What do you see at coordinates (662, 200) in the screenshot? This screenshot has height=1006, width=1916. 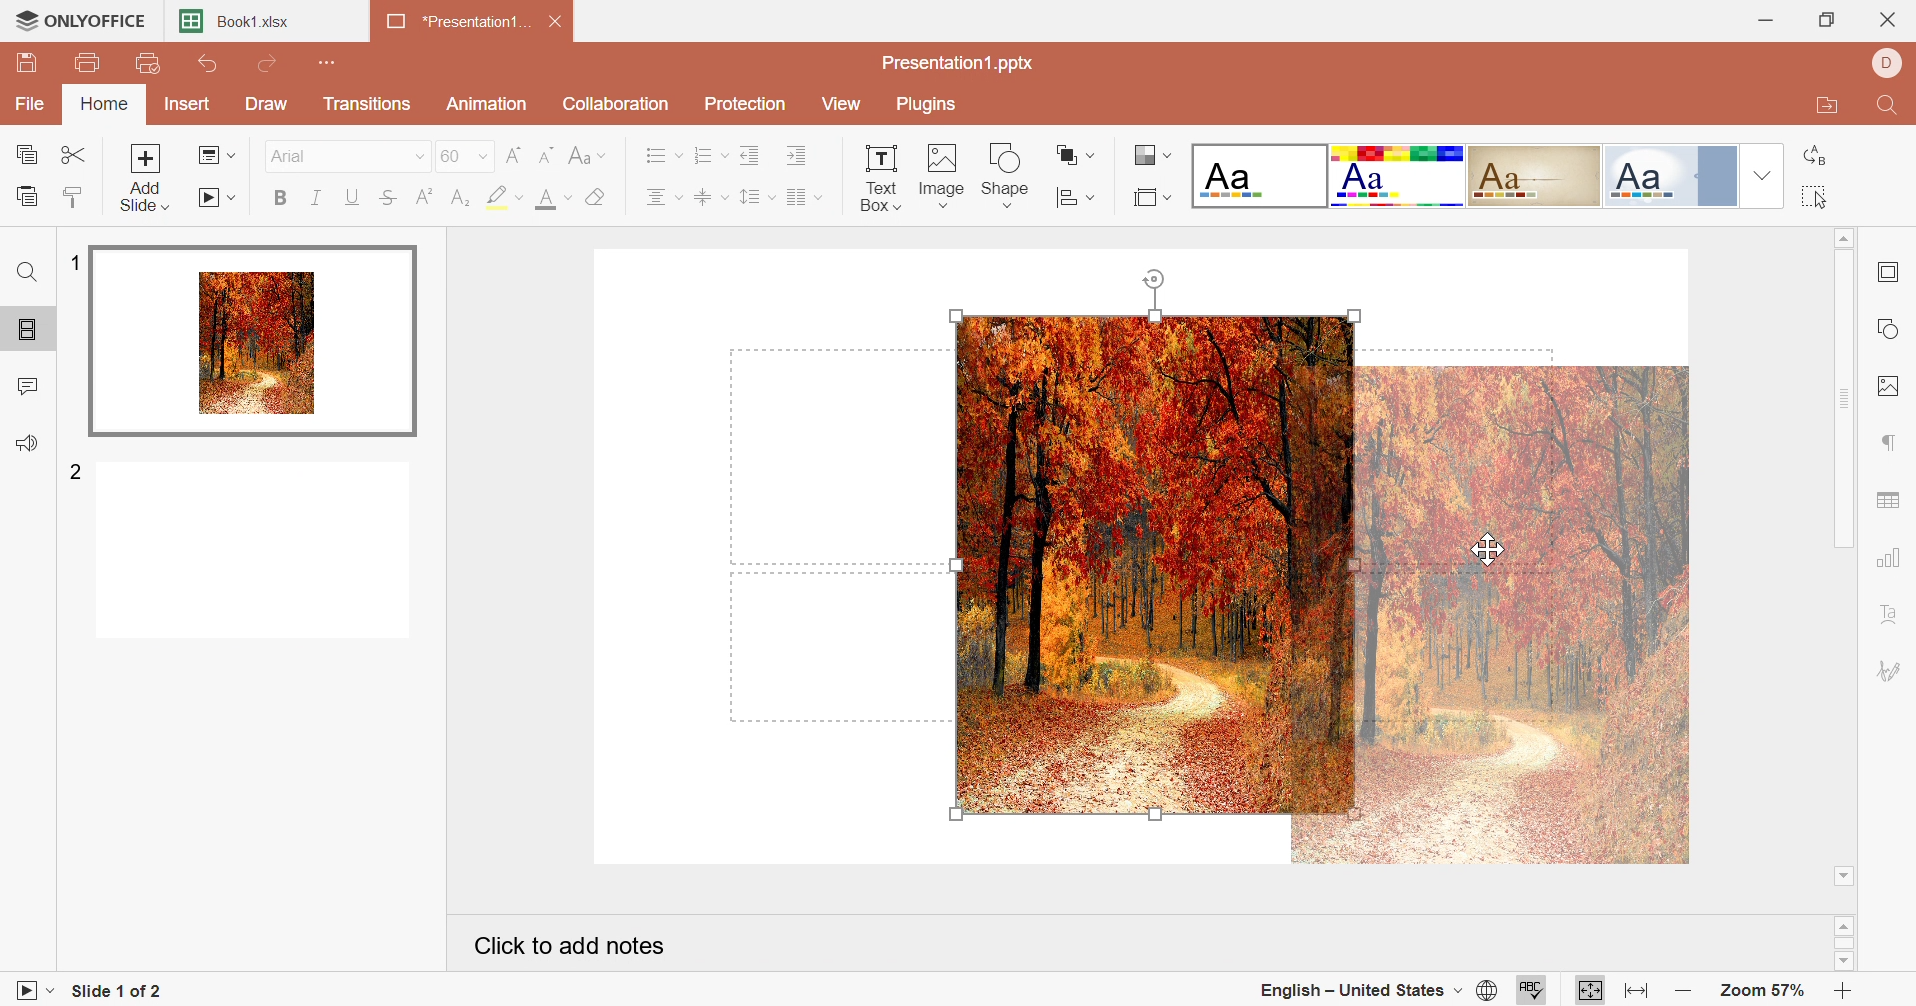 I see `Horizontal align` at bounding box center [662, 200].